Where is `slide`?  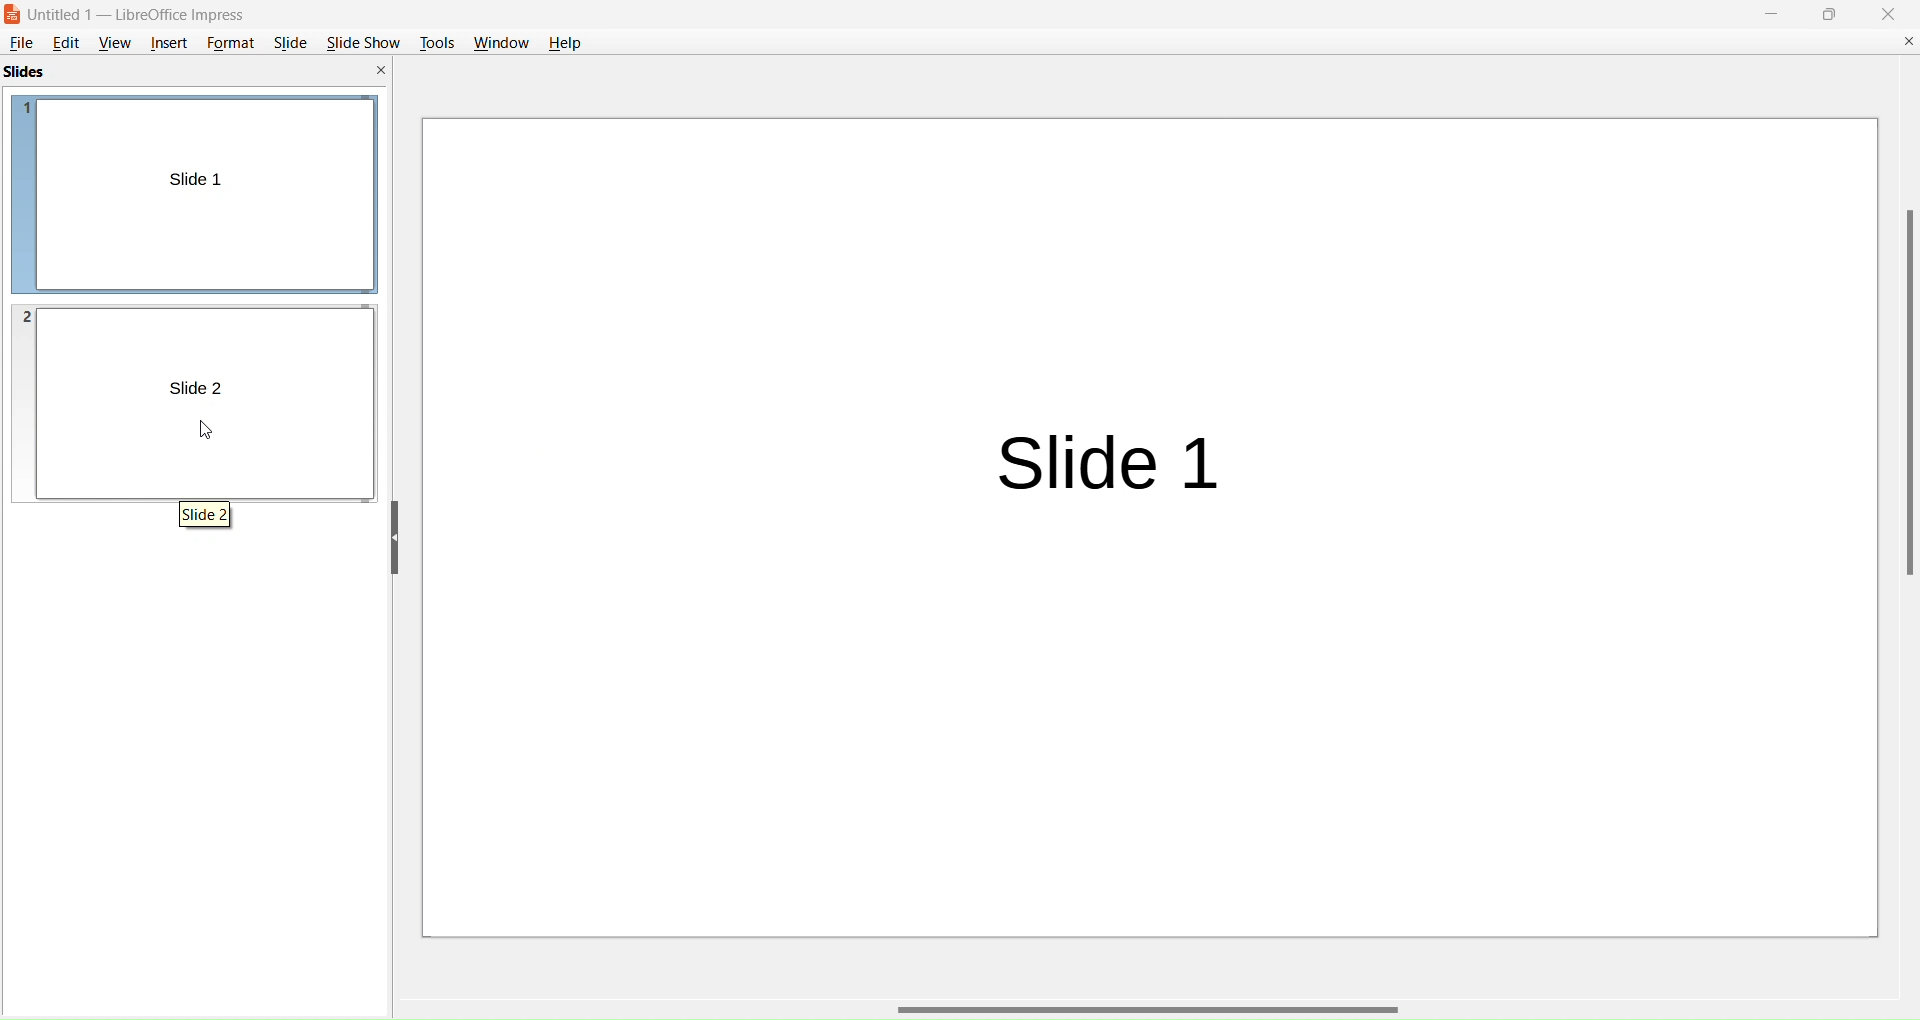
slide is located at coordinates (290, 42).